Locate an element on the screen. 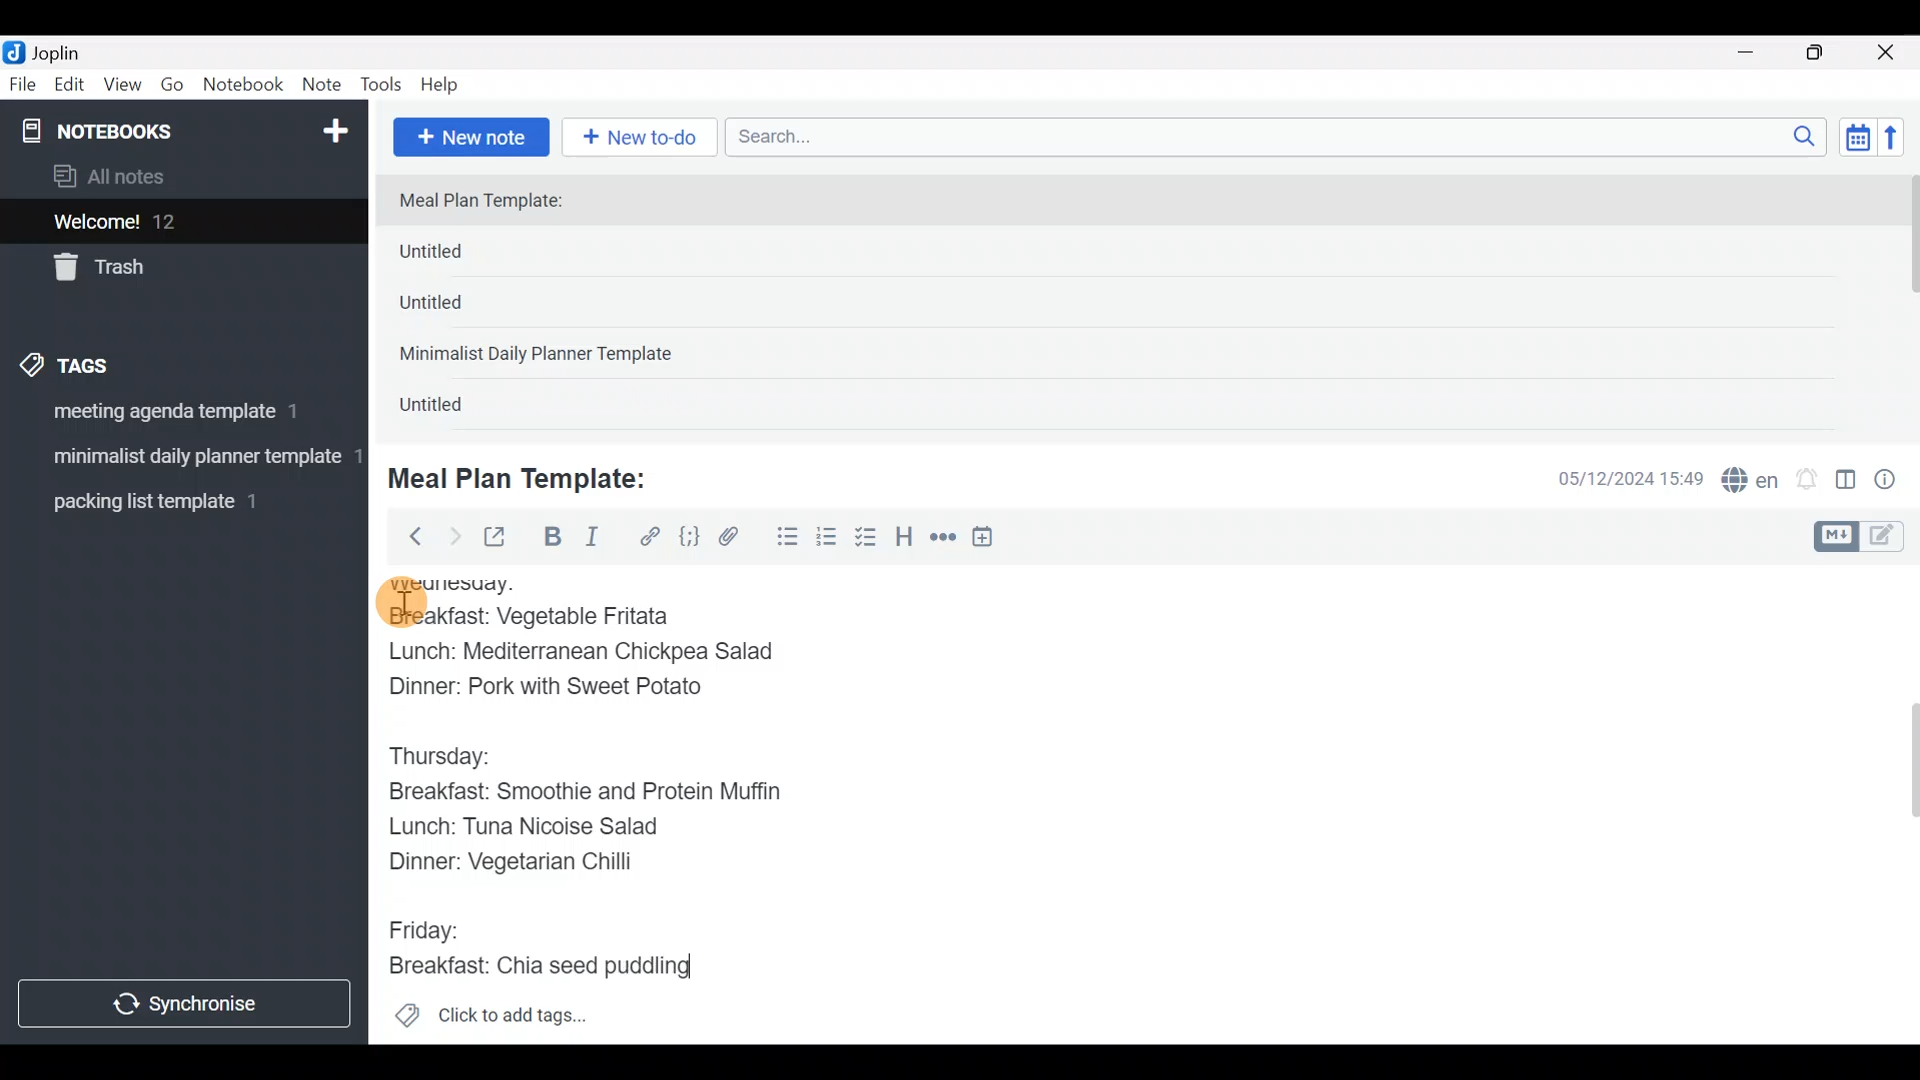 The height and width of the screenshot is (1080, 1920). Tools is located at coordinates (382, 86).